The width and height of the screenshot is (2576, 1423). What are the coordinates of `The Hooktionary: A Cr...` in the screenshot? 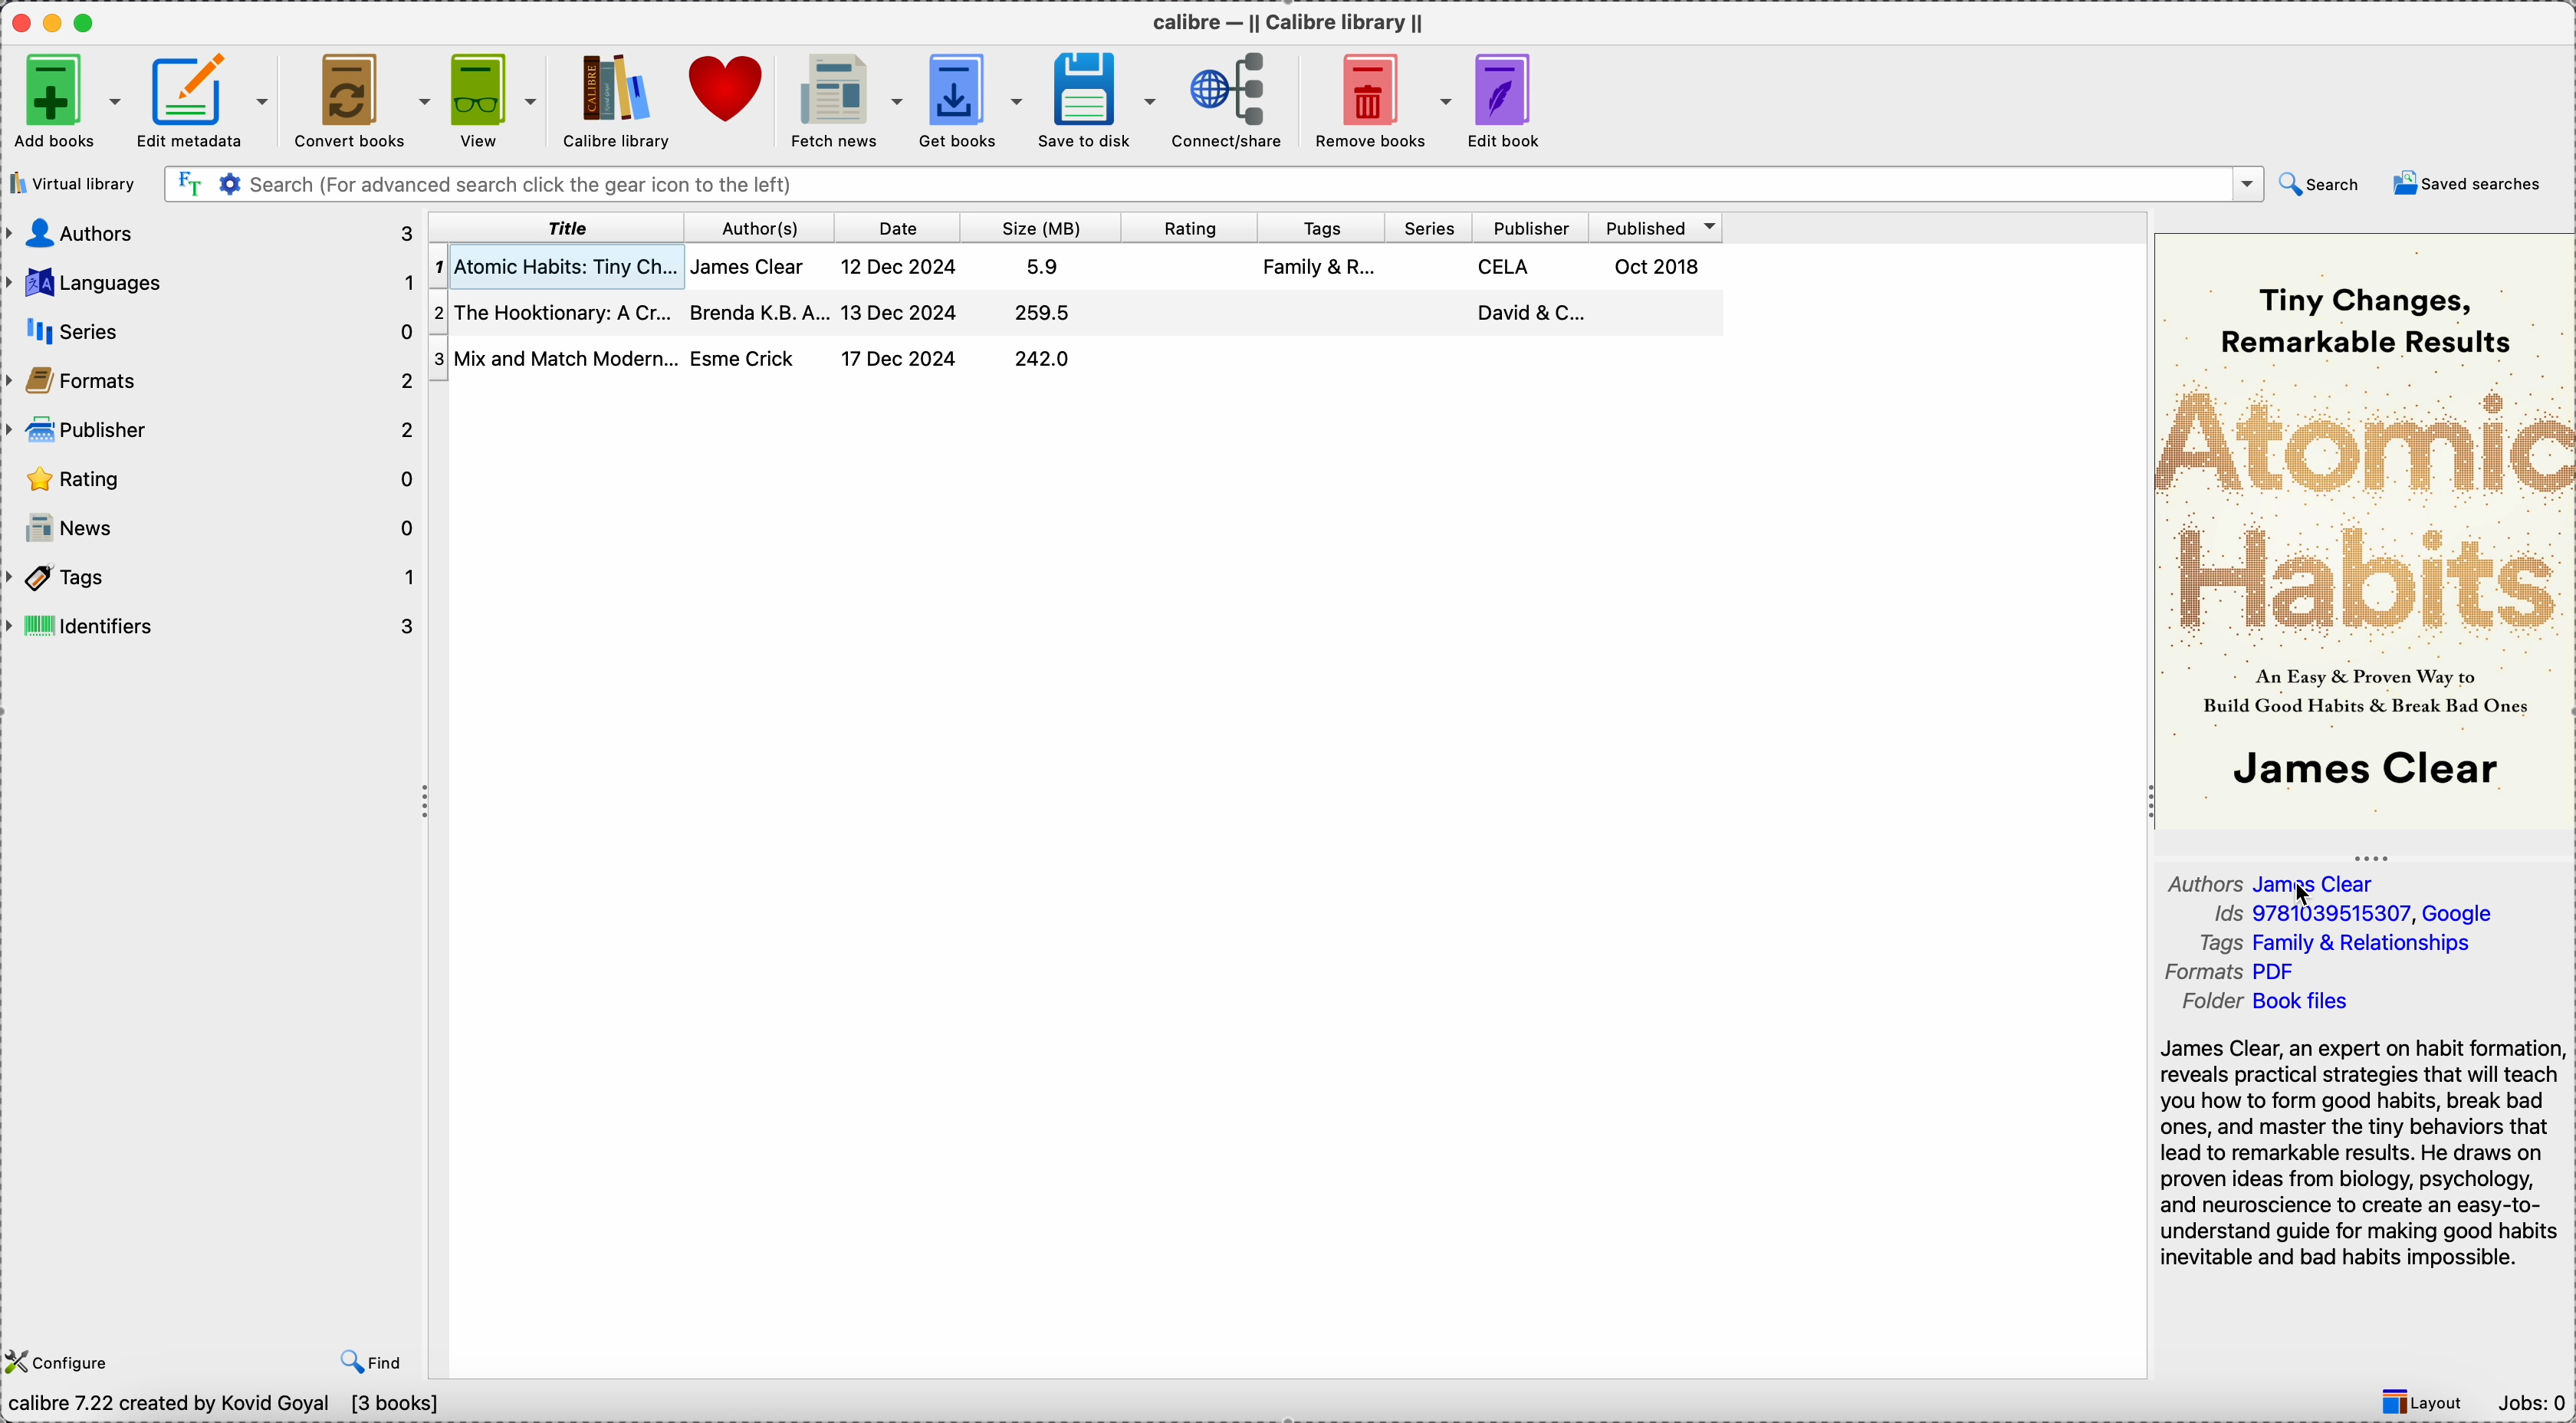 It's located at (555, 309).